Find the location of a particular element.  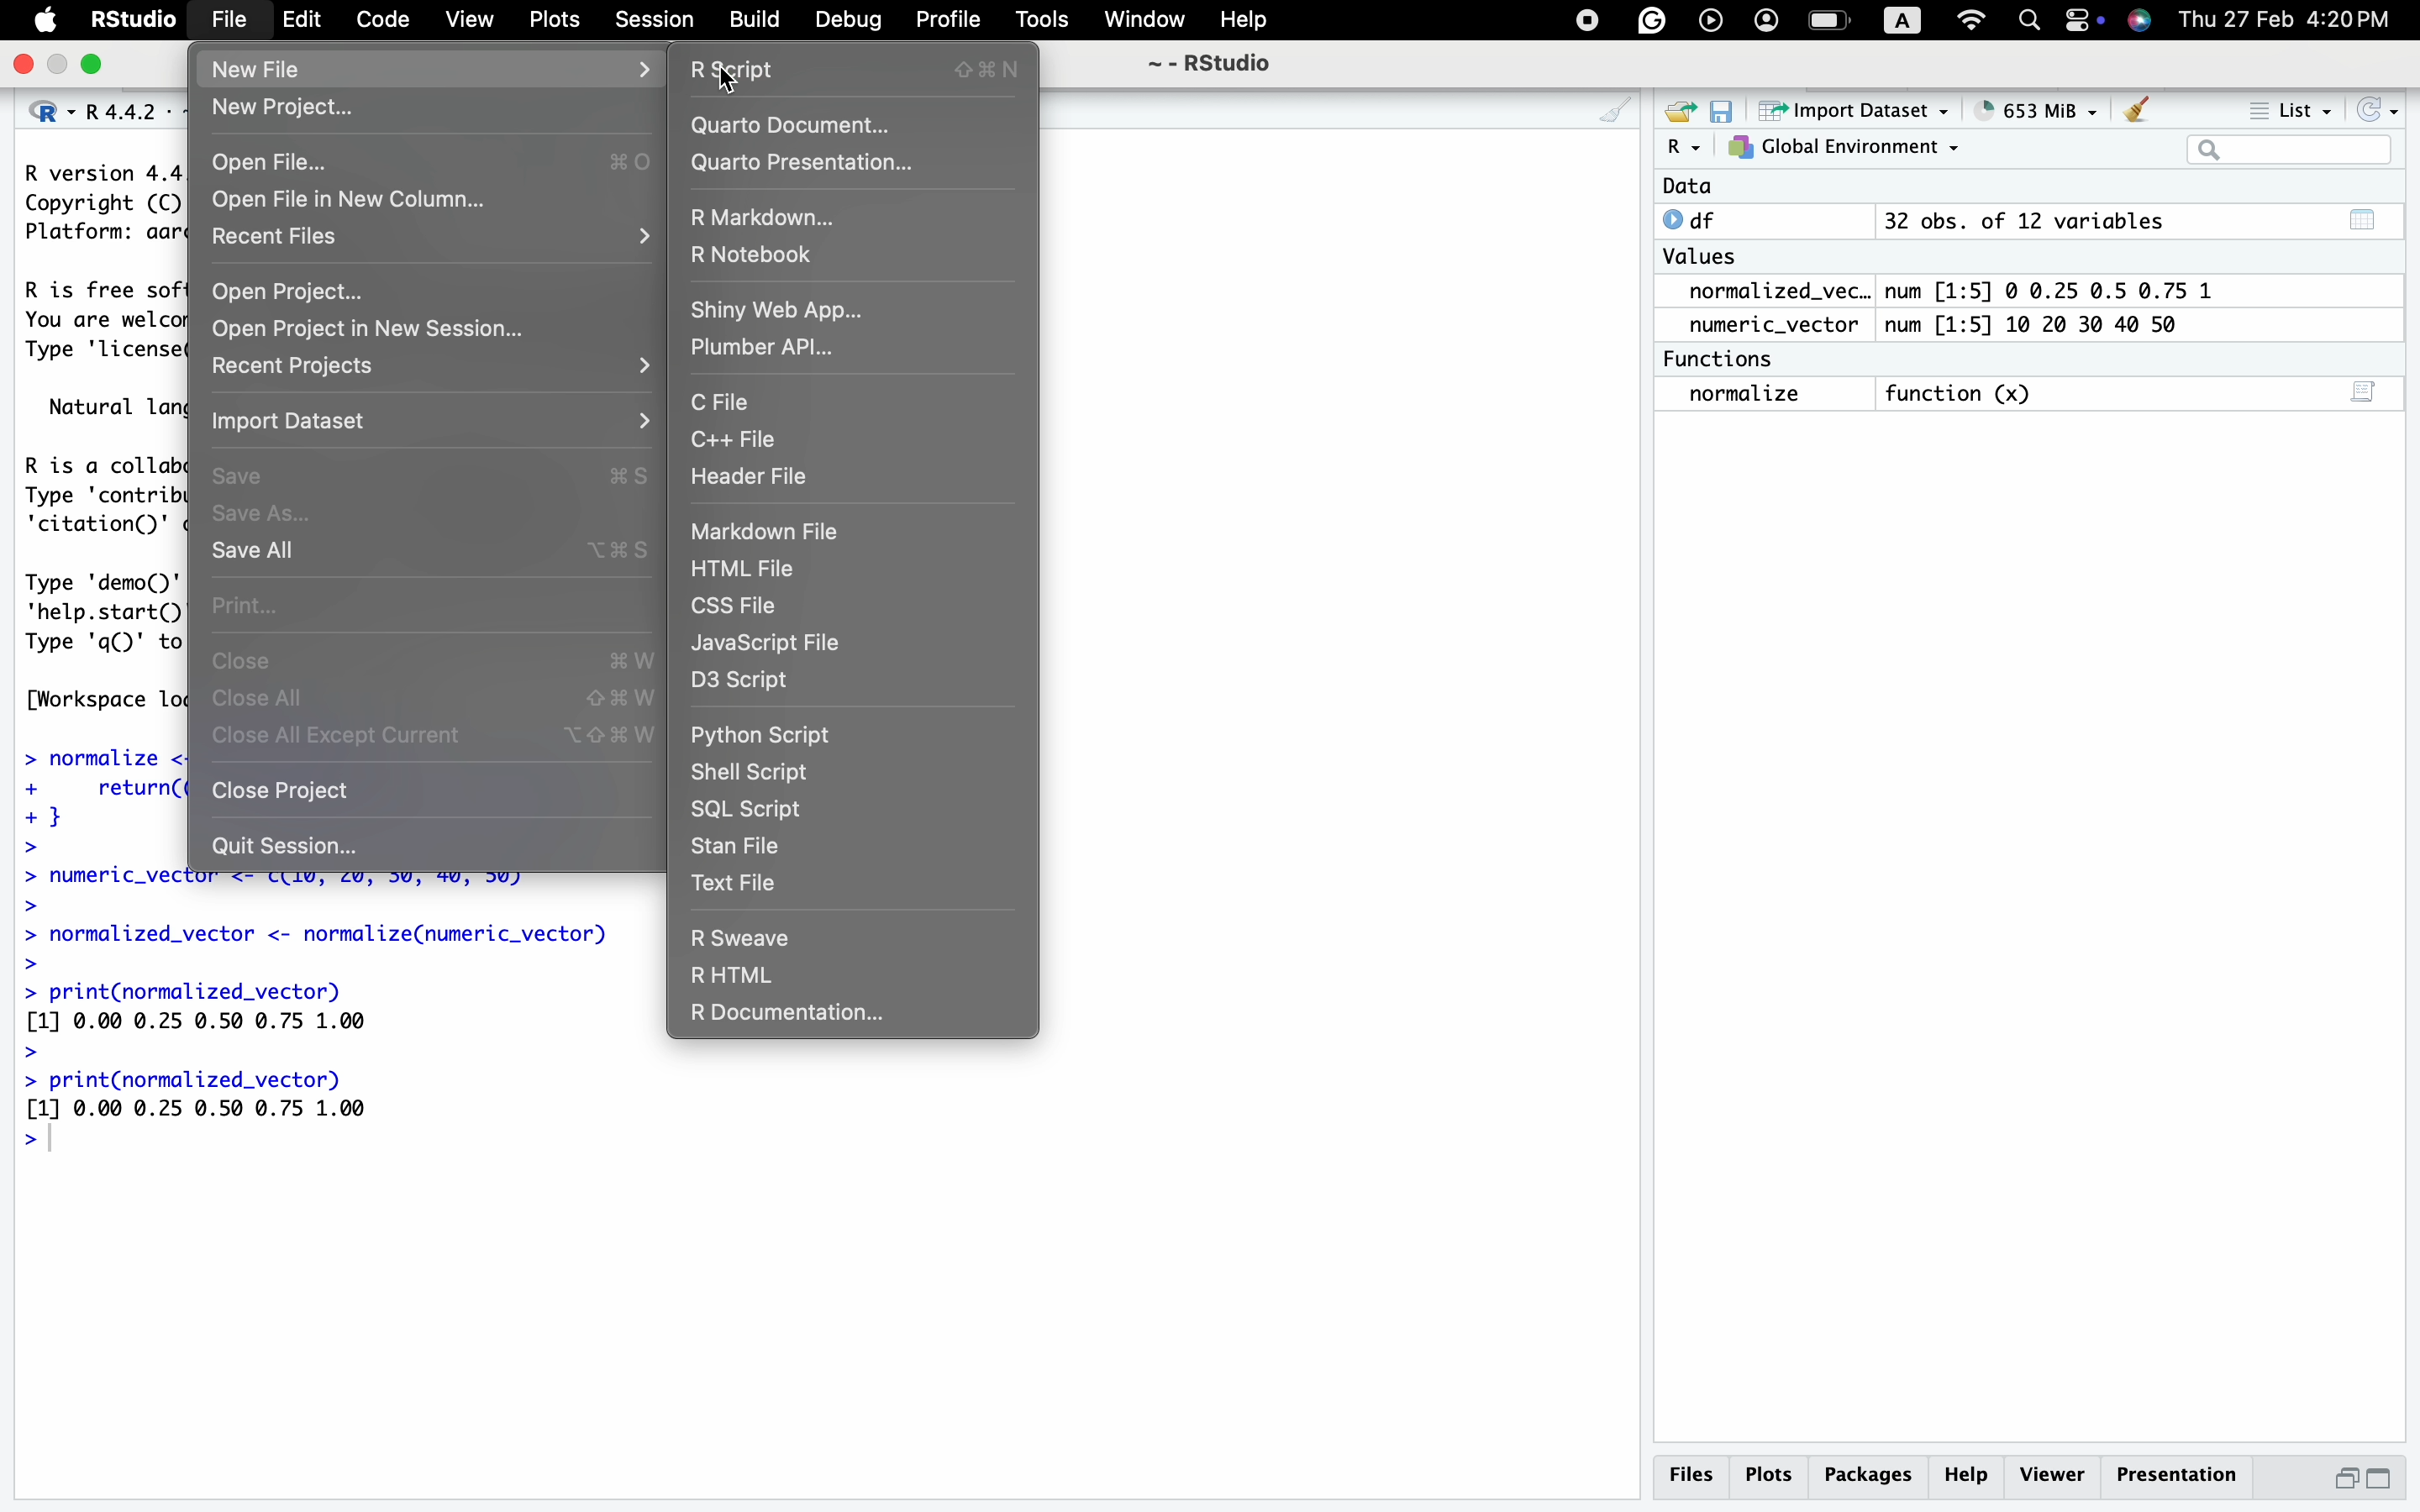

Window is located at coordinates (1144, 22).